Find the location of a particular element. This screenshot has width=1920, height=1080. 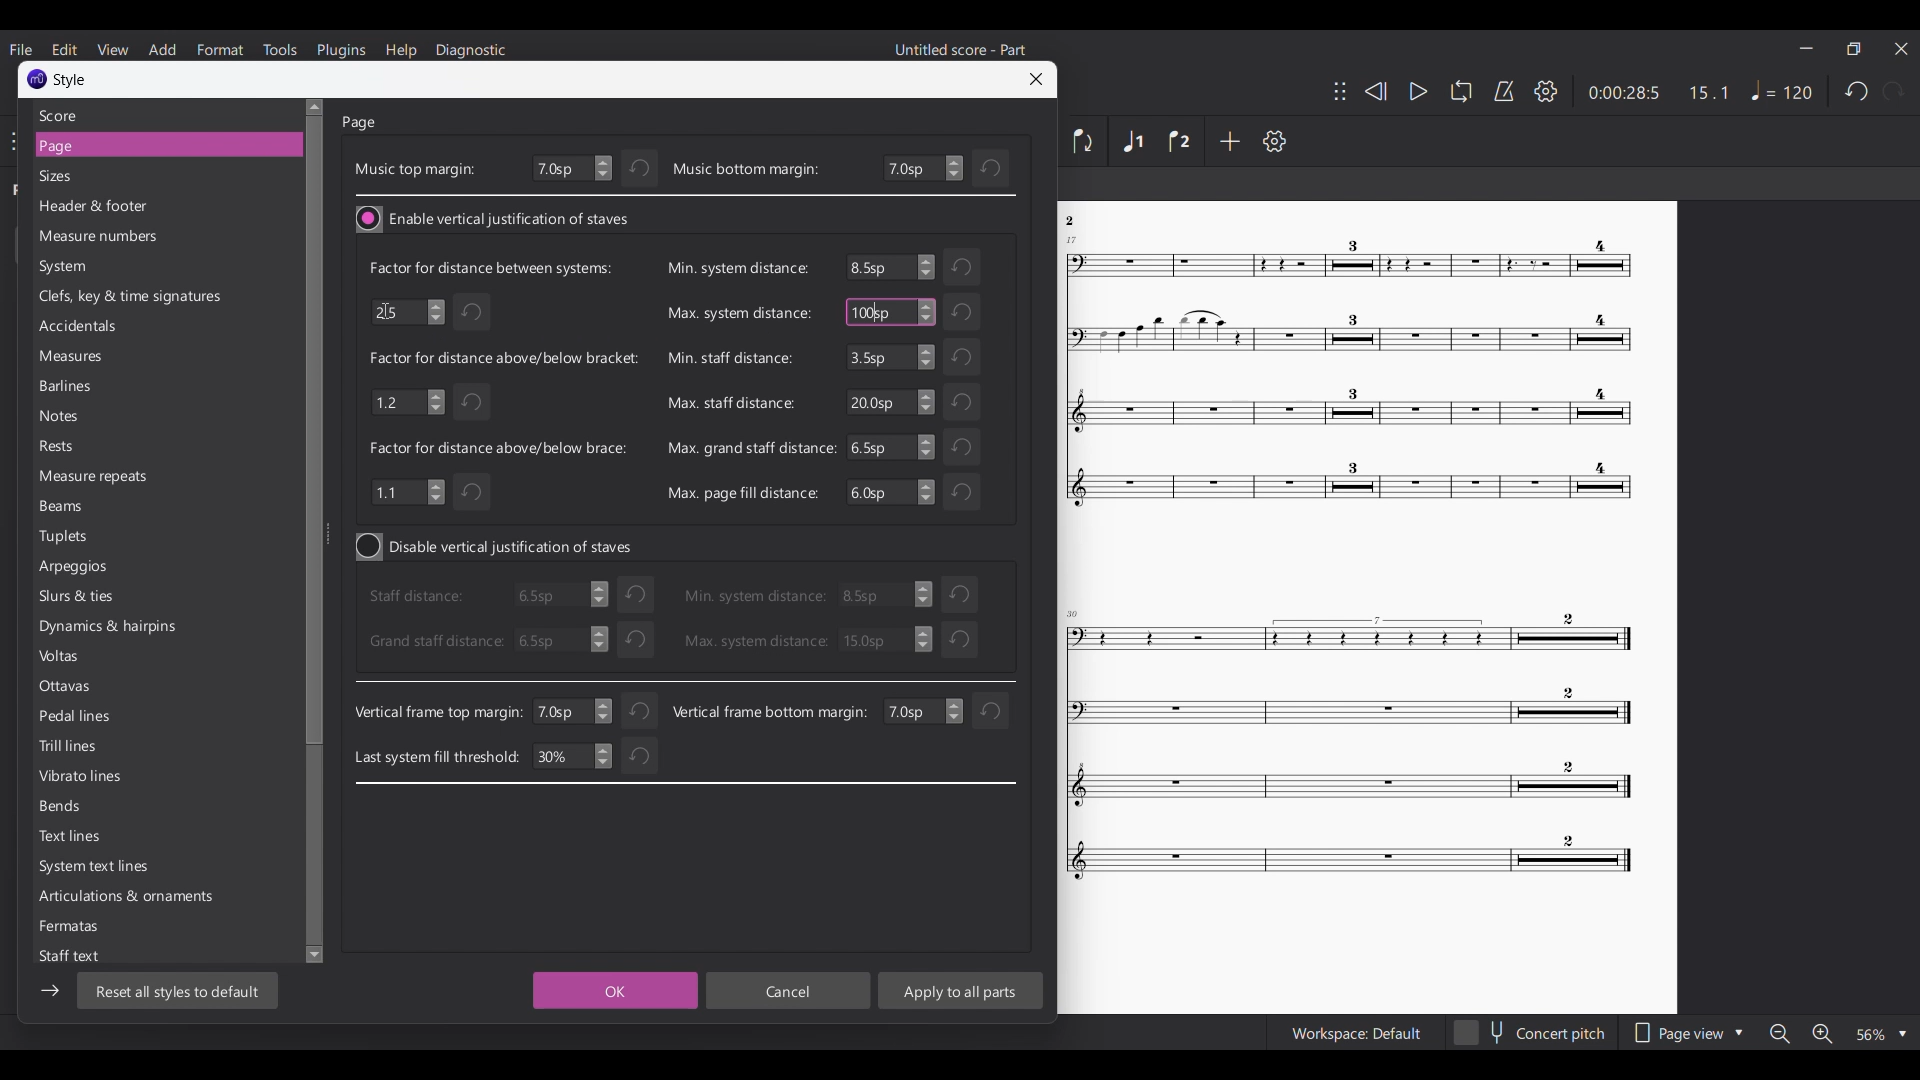

Undo is located at coordinates (637, 638).